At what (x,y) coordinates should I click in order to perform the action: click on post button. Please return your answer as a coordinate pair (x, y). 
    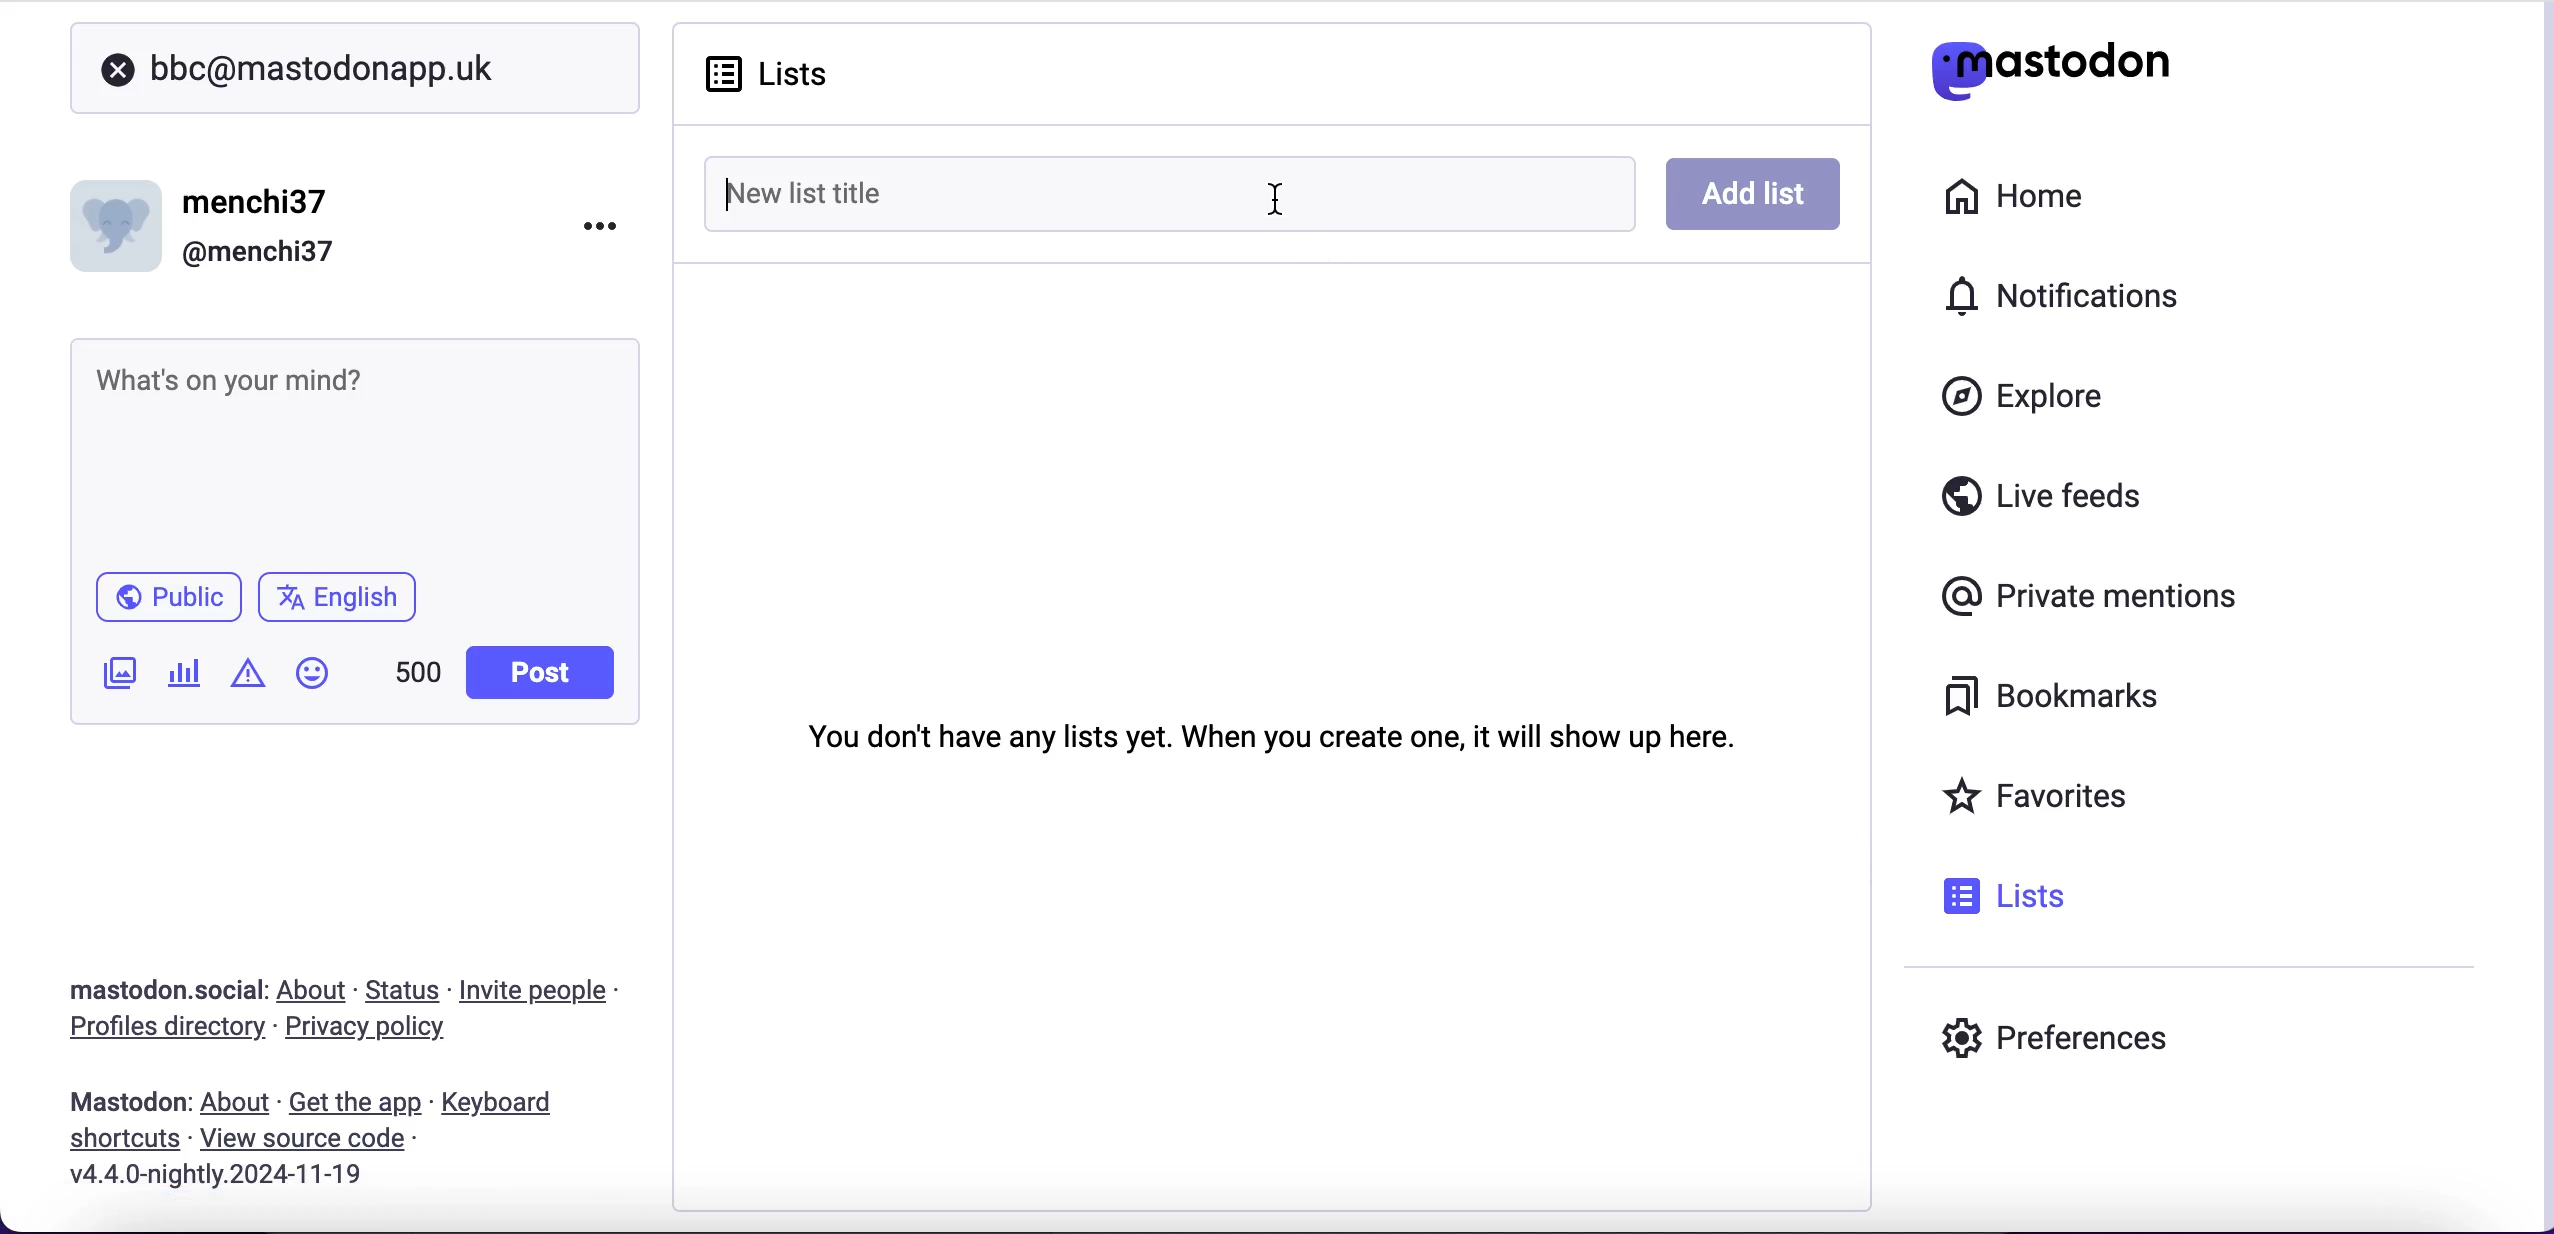
    Looking at the image, I should click on (546, 673).